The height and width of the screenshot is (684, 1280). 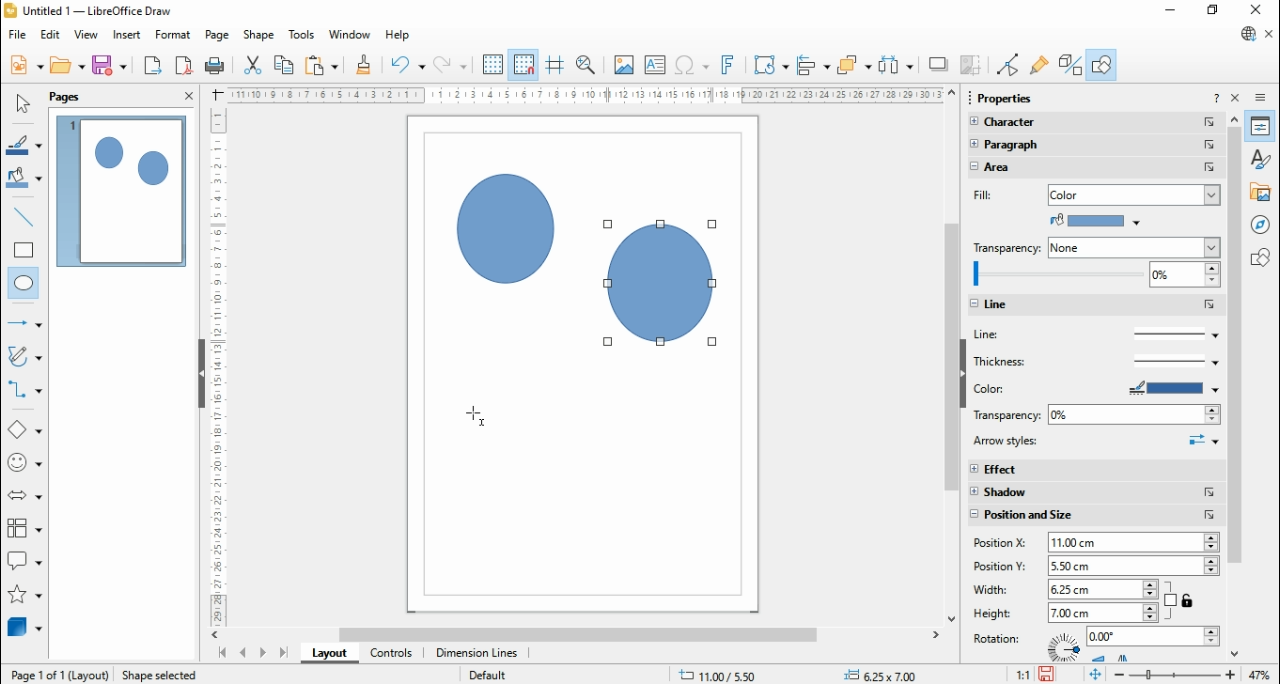 What do you see at coordinates (886, 674) in the screenshot?
I see `+= 0,00x 0.00` at bounding box center [886, 674].